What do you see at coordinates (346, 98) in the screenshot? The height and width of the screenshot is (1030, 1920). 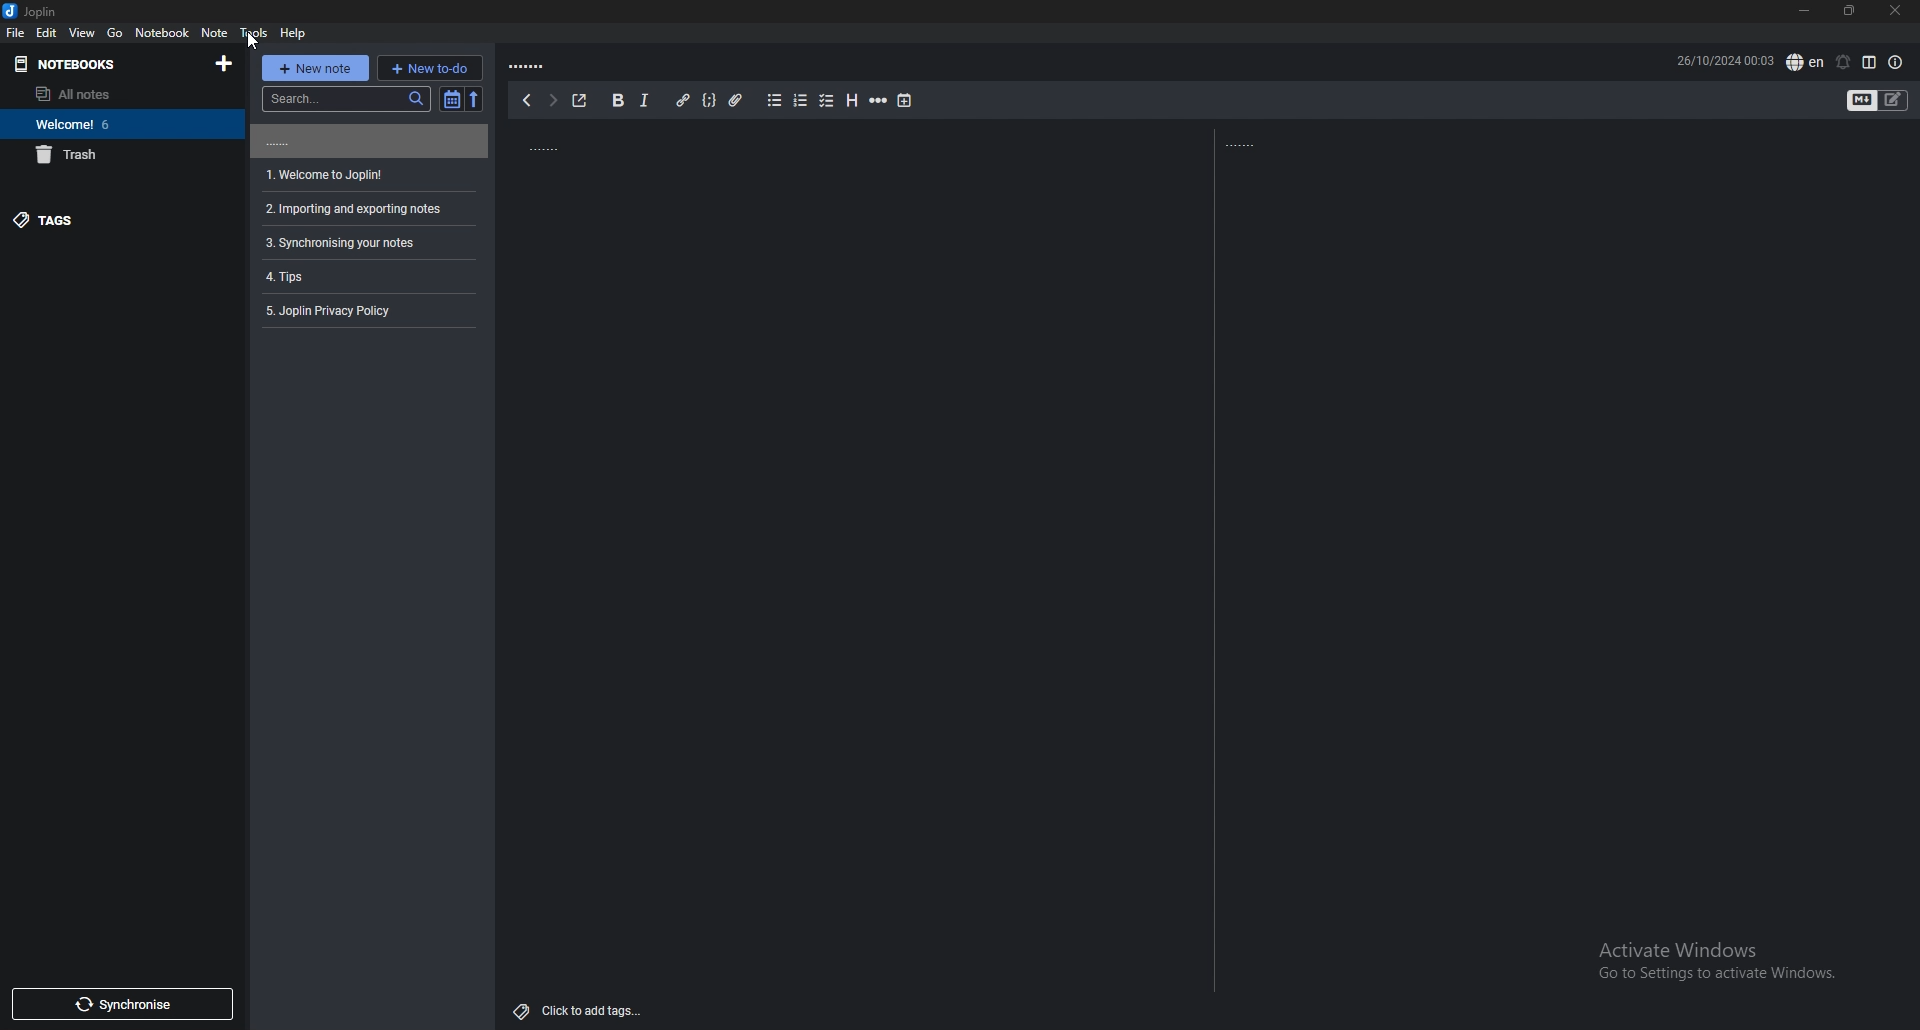 I see `search bar` at bounding box center [346, 98].